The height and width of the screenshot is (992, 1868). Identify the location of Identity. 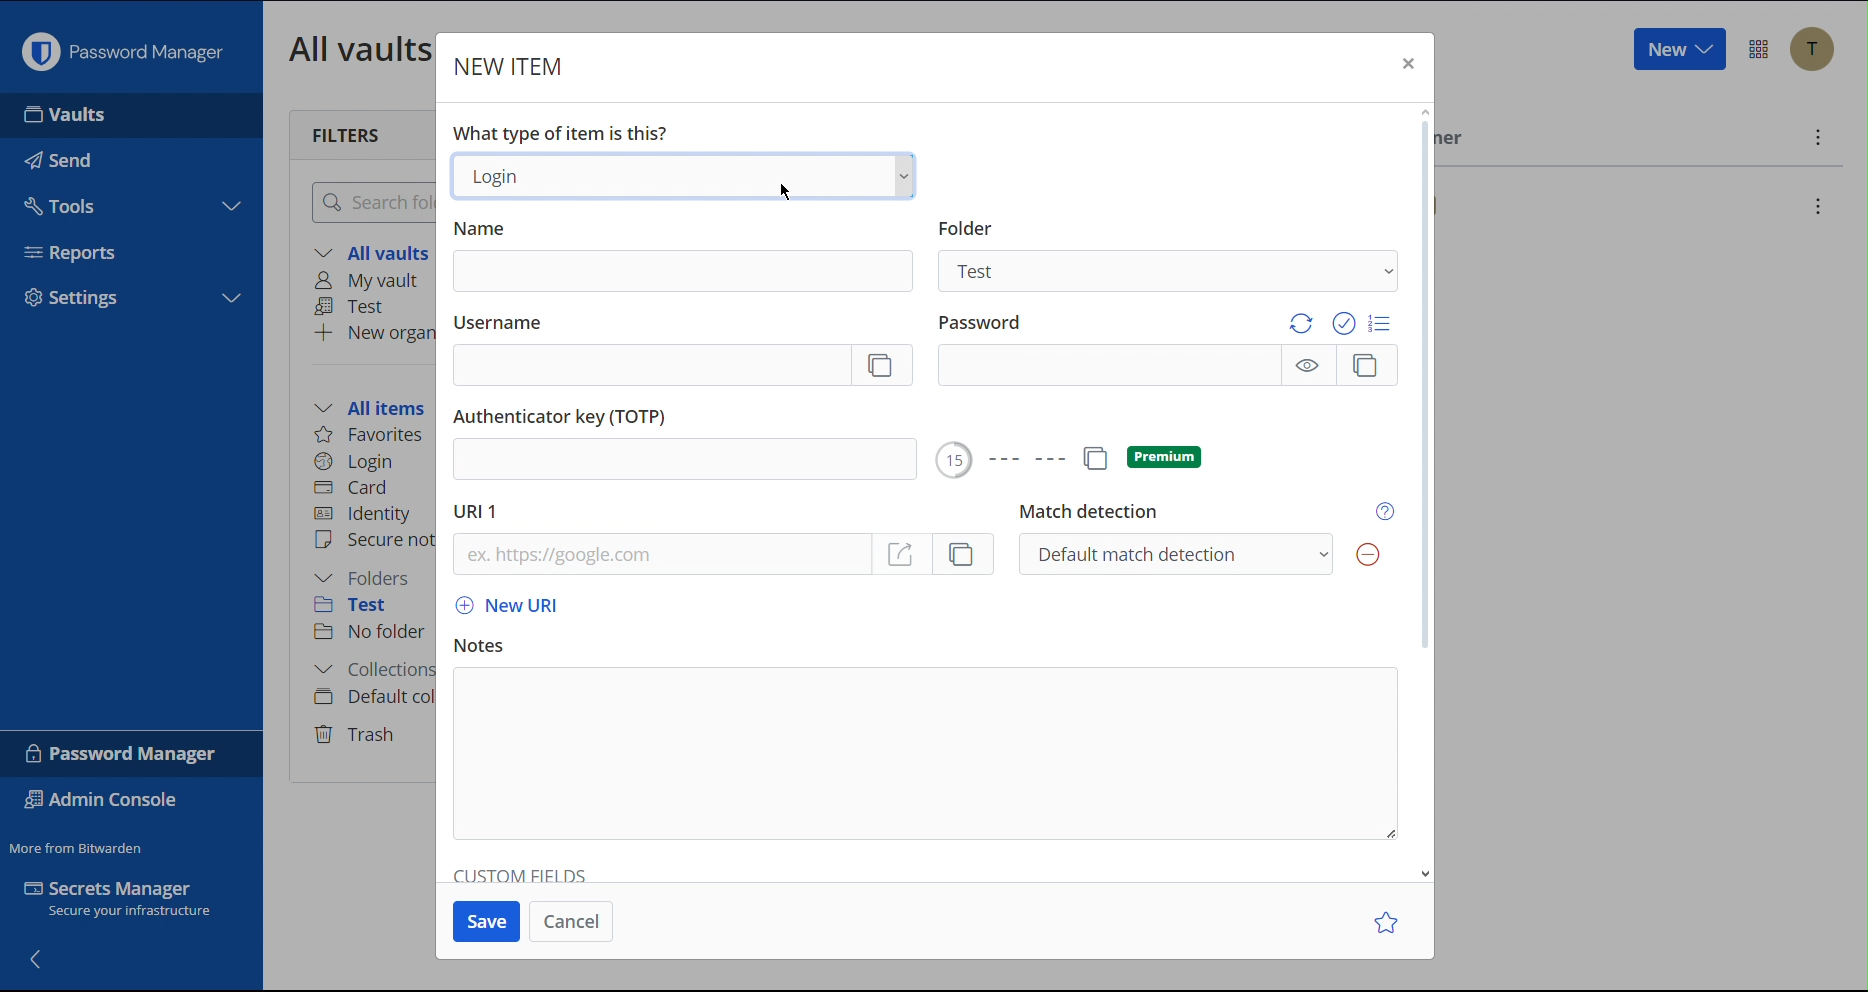
(365, 514).